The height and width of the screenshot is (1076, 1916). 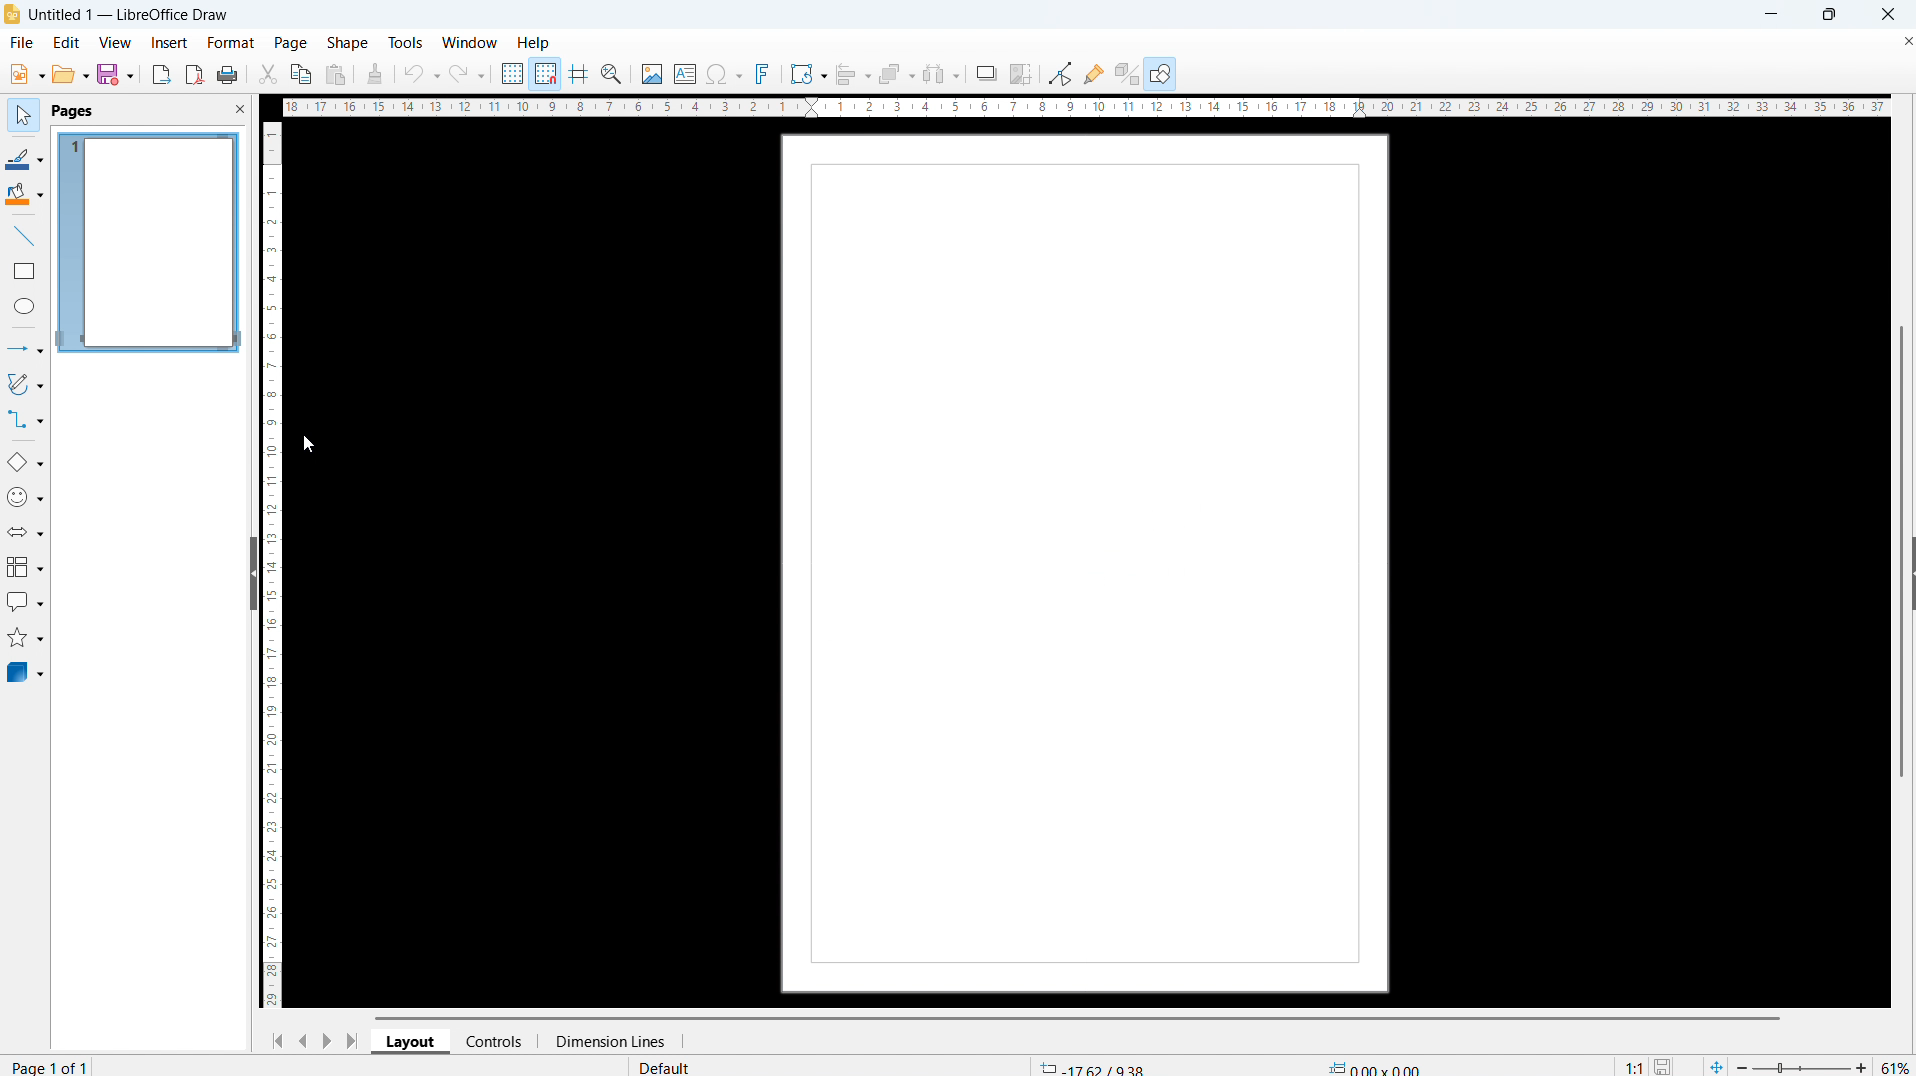 What do you see at coordinates (26, 306) in the screenshot?
I see `ellipse` at bounding box center [26, 306].